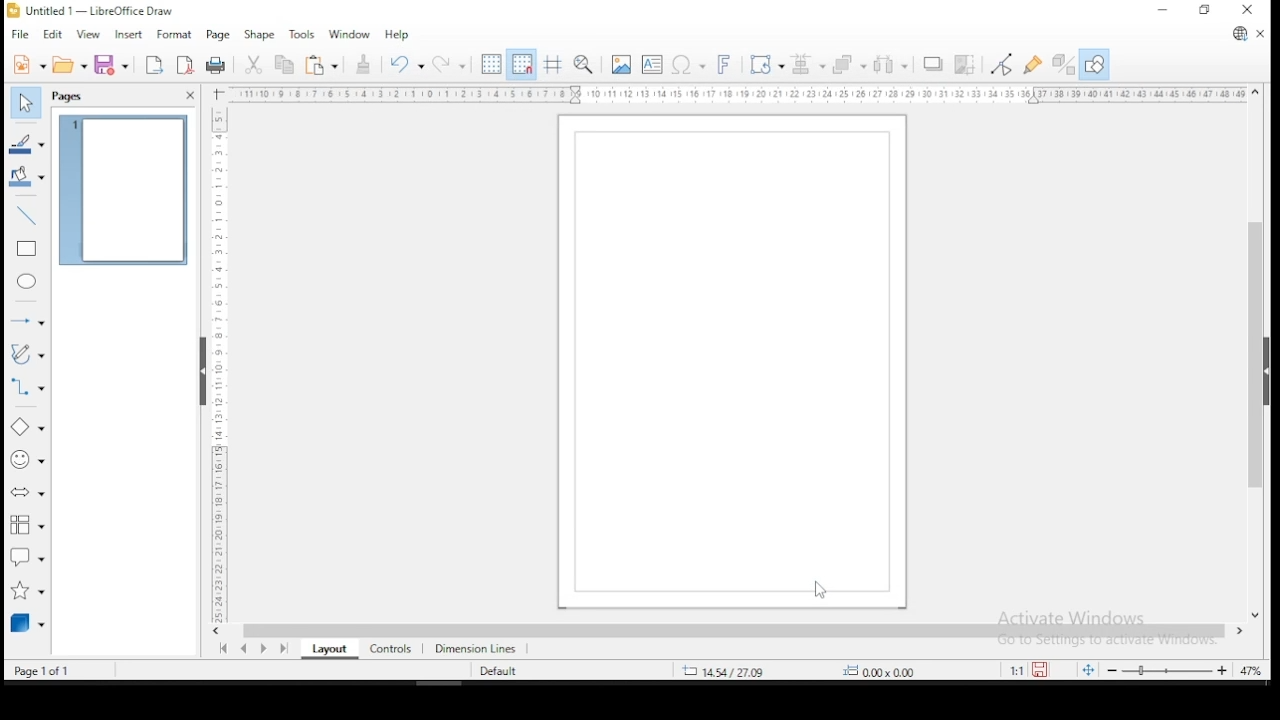  What do you see at coordinates (55, 35) in the screenshot?
I see `edit` at bounding box center [55, 35].